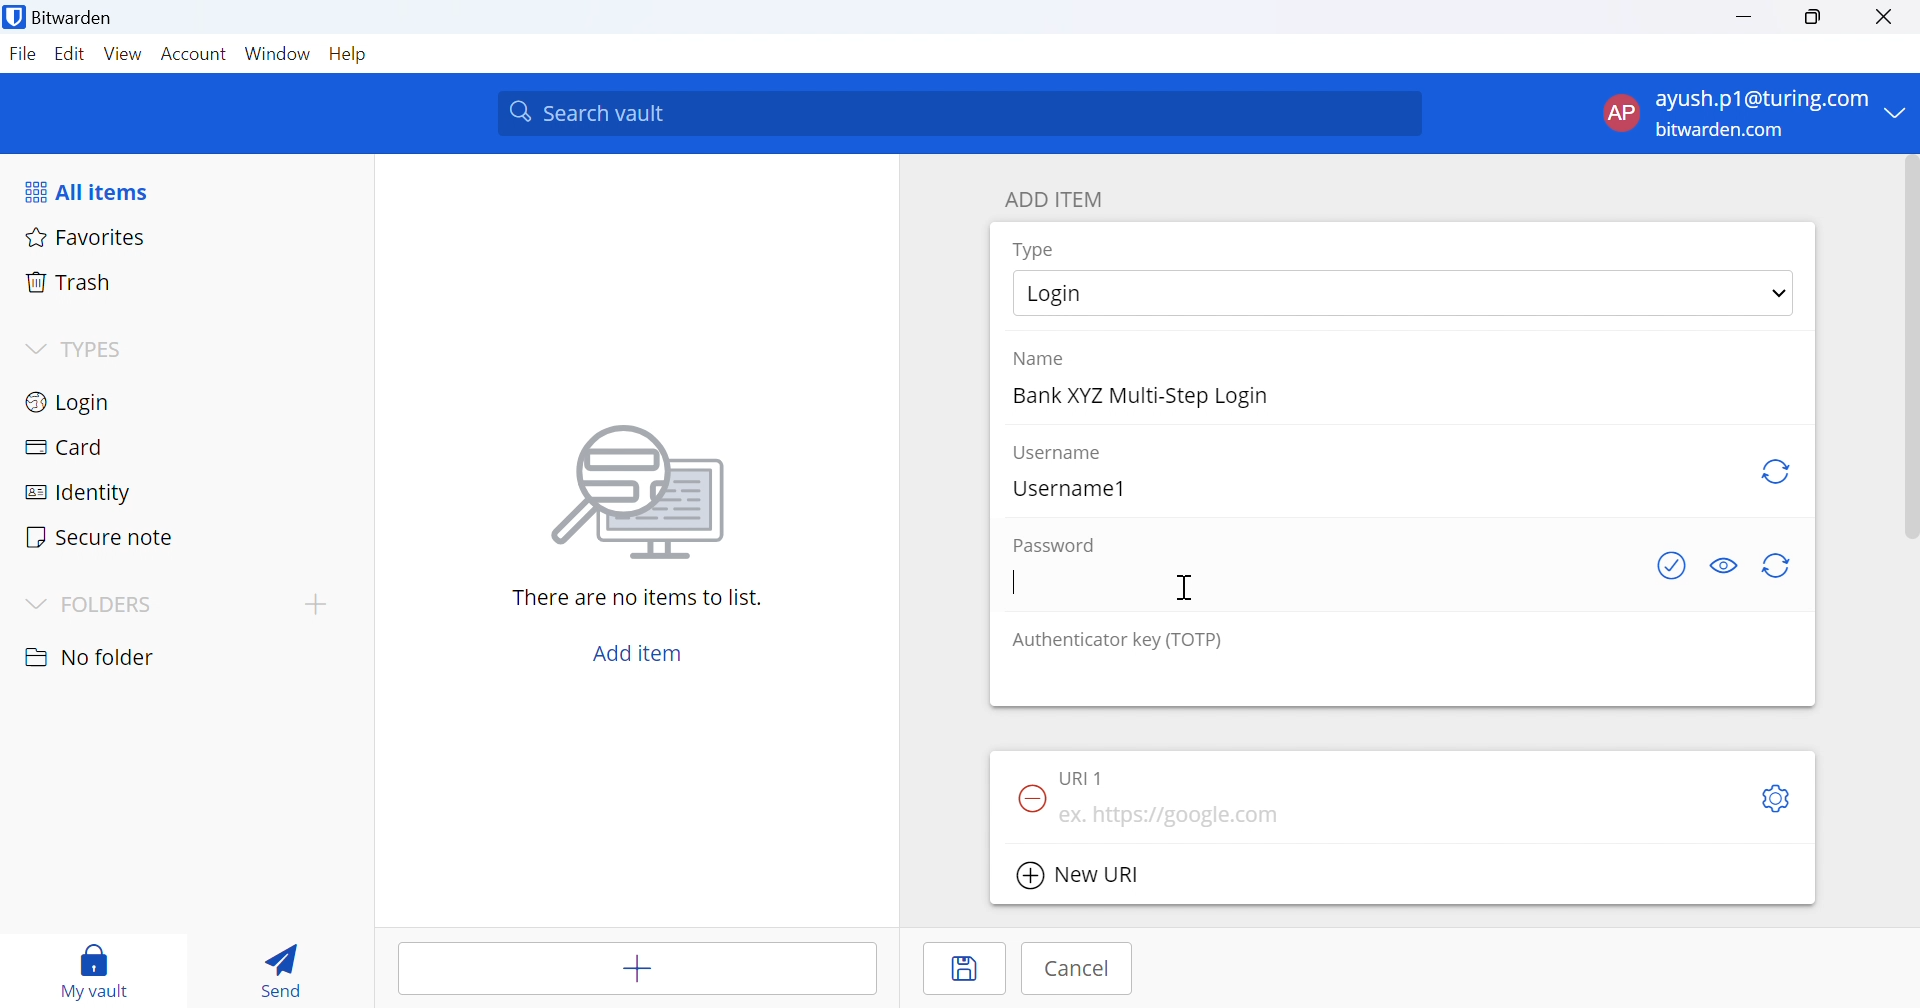 This screenshot has height=1008, width=1920. What do you see at coordinates (79, 492) in the screenshot?
I see `Identity` at bounding box center [79, 492].